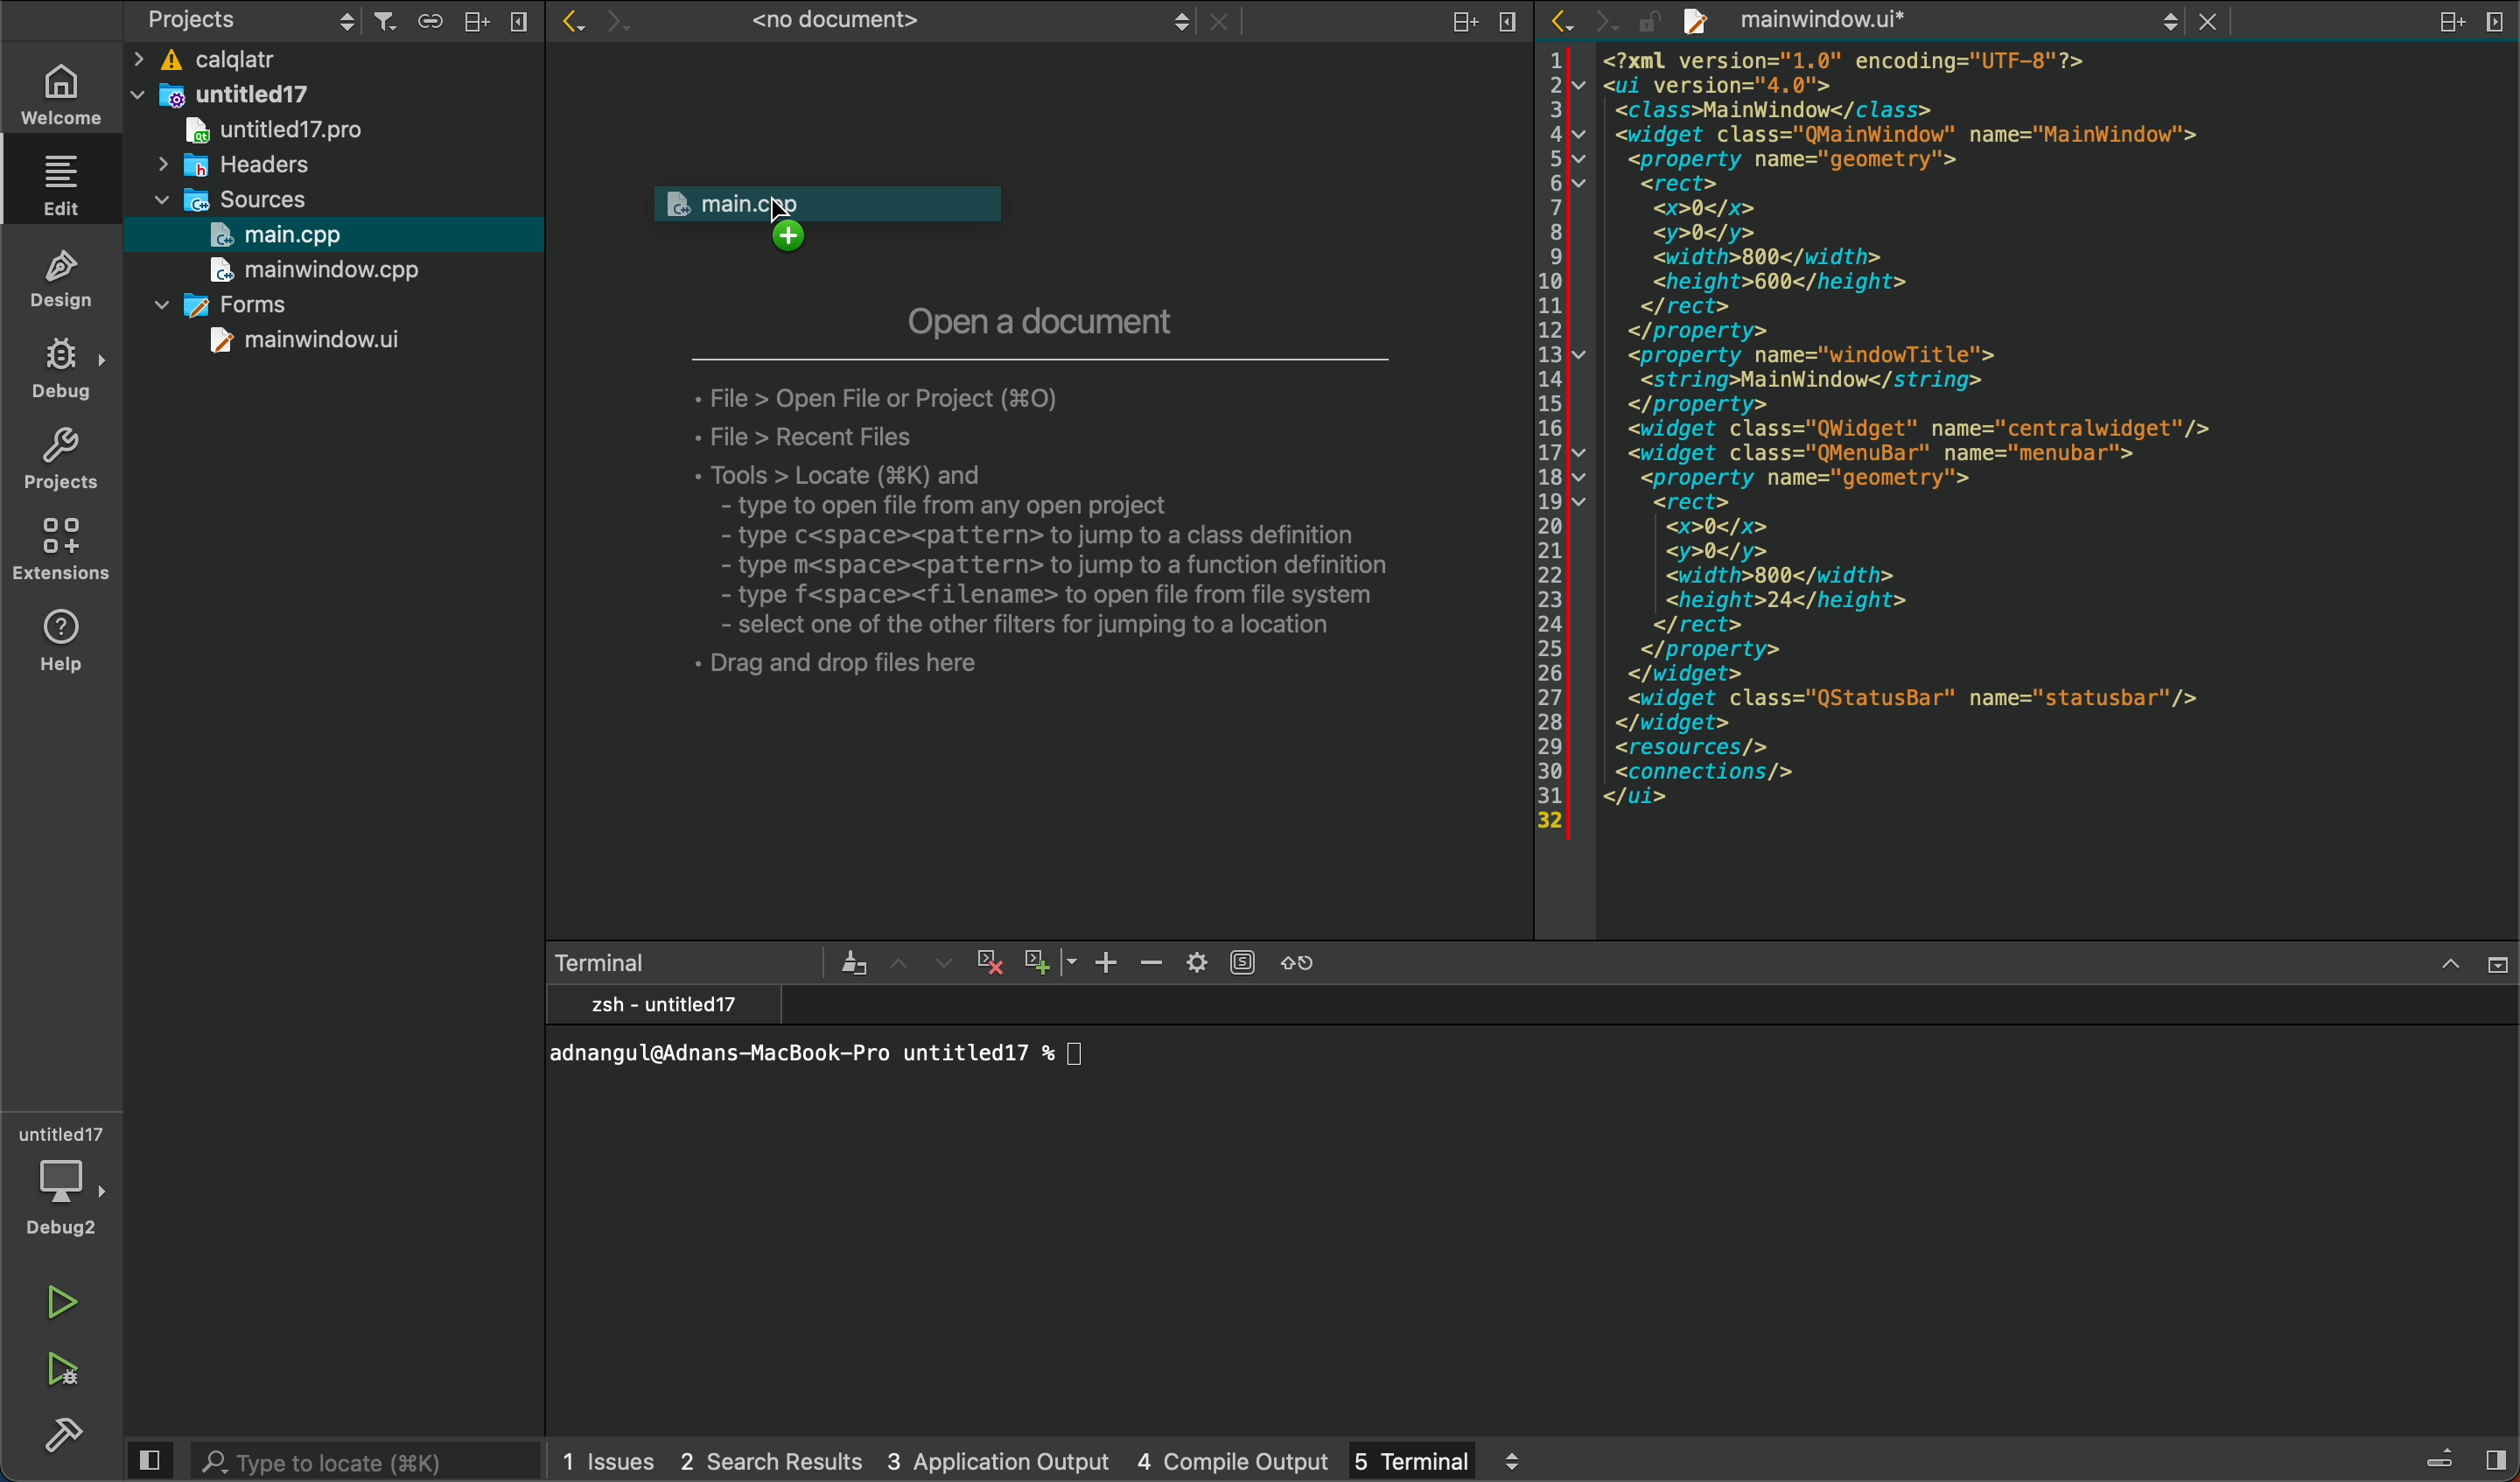  What do you see at coordinates (2495, 966) in the screenshot?
I see `close` at bounding box center [2495, 966].